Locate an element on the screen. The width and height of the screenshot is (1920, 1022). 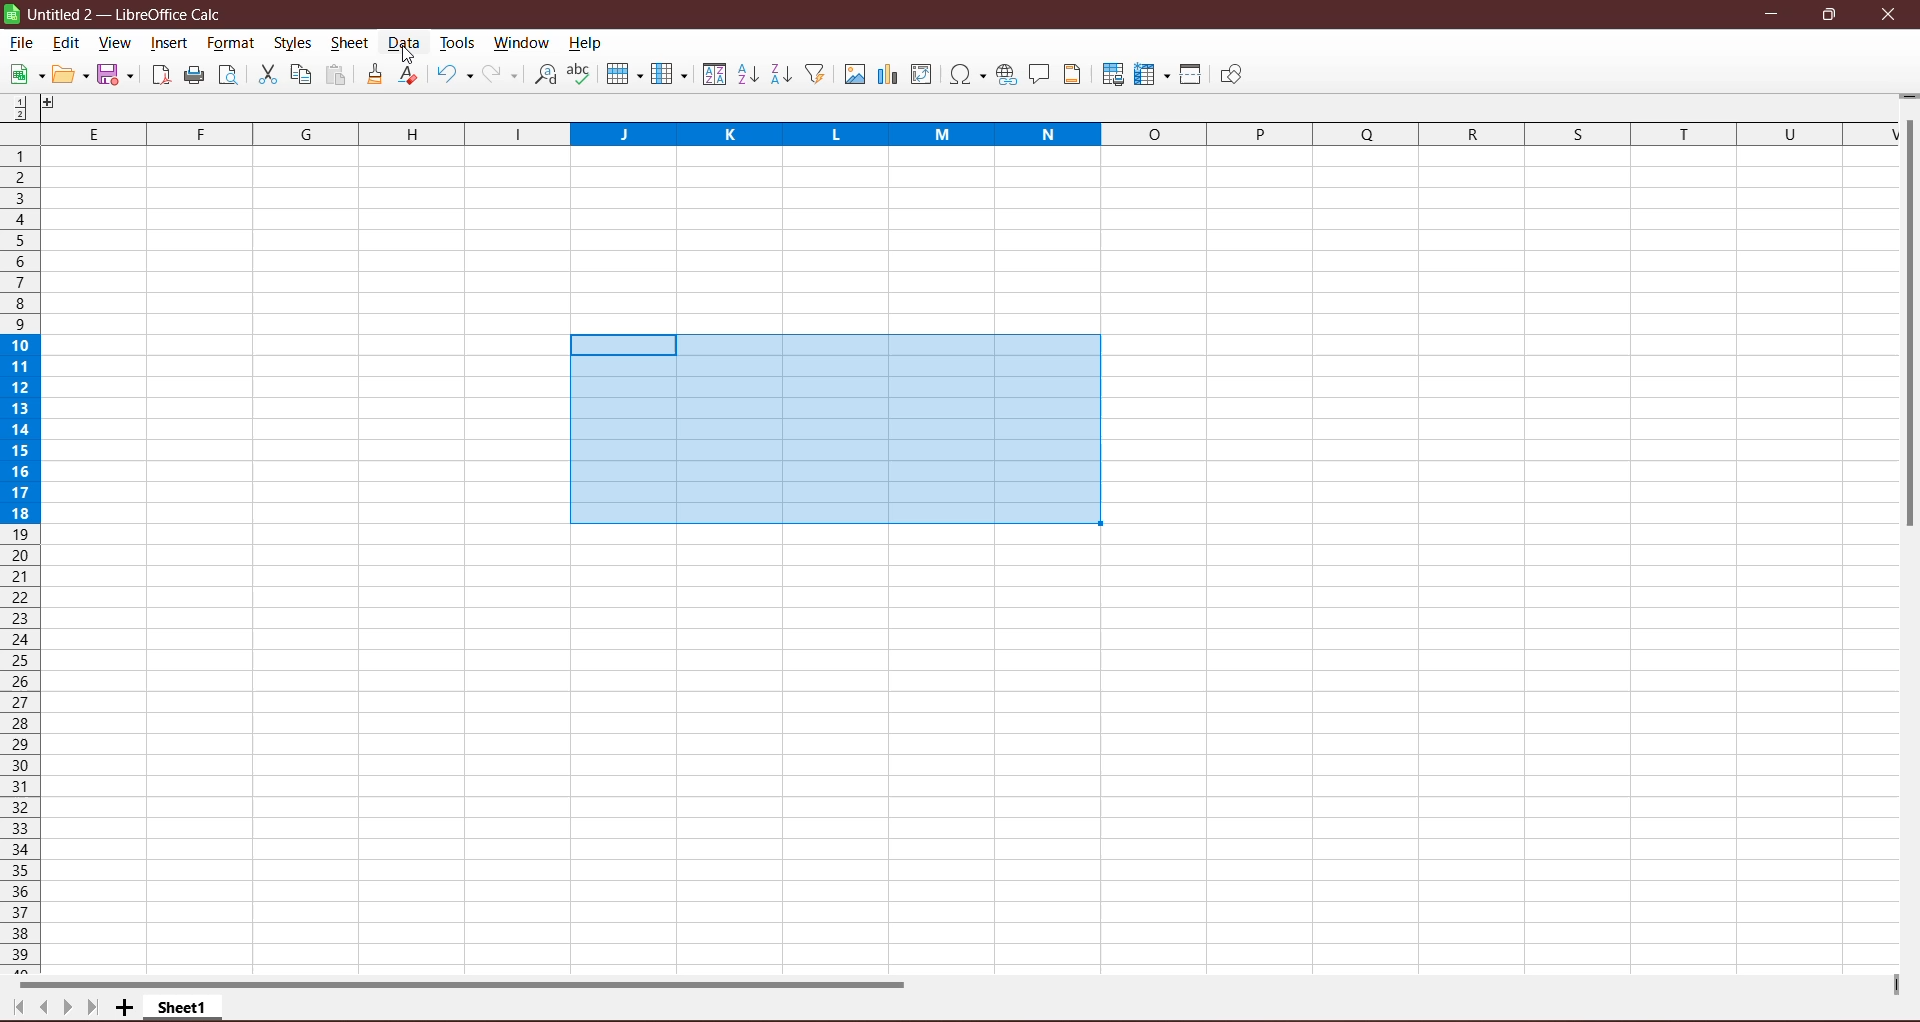
Window is located at coordinates (521, 42).